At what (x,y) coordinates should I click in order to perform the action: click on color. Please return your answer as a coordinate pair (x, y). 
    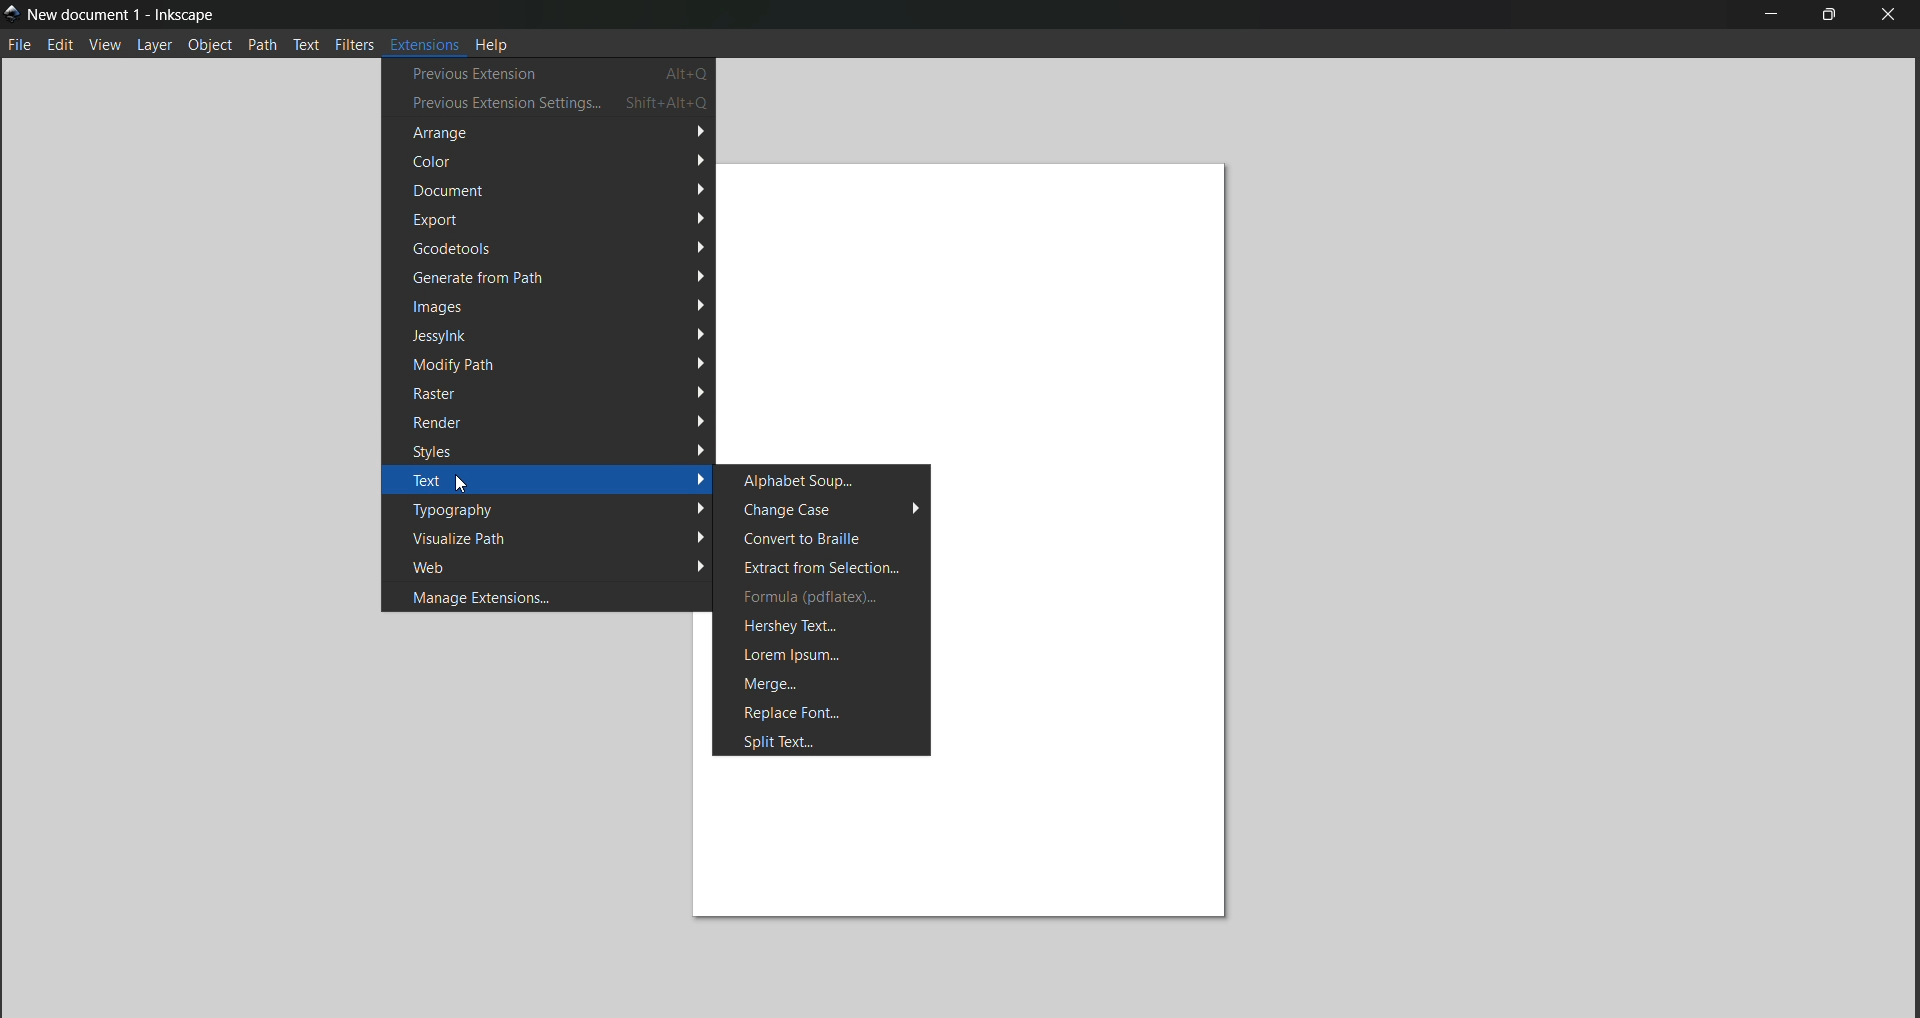
    Looking at the image, I should click on (558, 161).